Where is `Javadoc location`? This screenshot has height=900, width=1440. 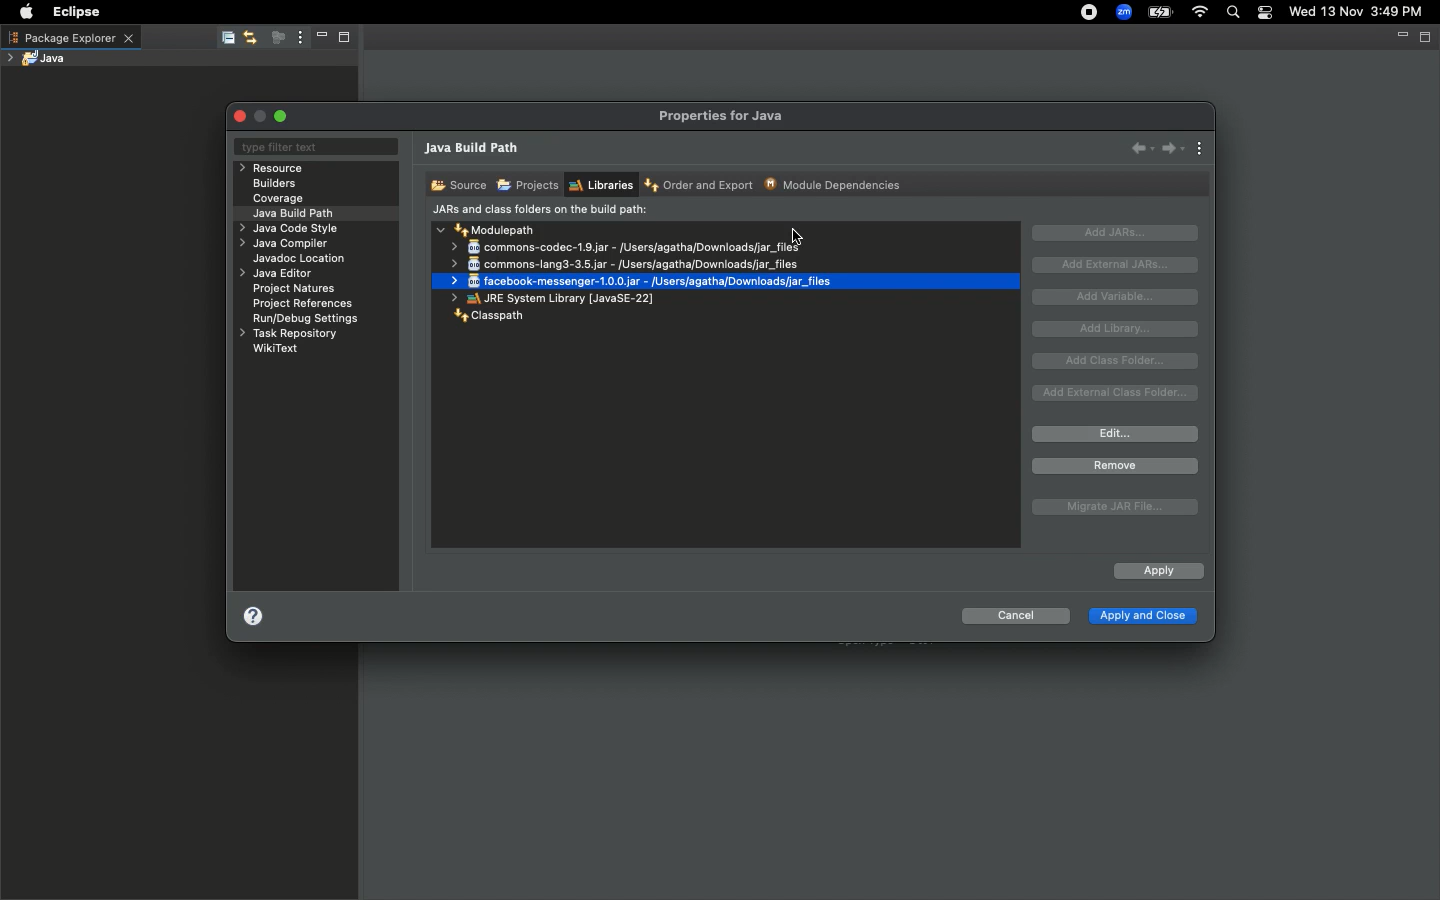
Javadoc location is located at coordinates (301, 260).